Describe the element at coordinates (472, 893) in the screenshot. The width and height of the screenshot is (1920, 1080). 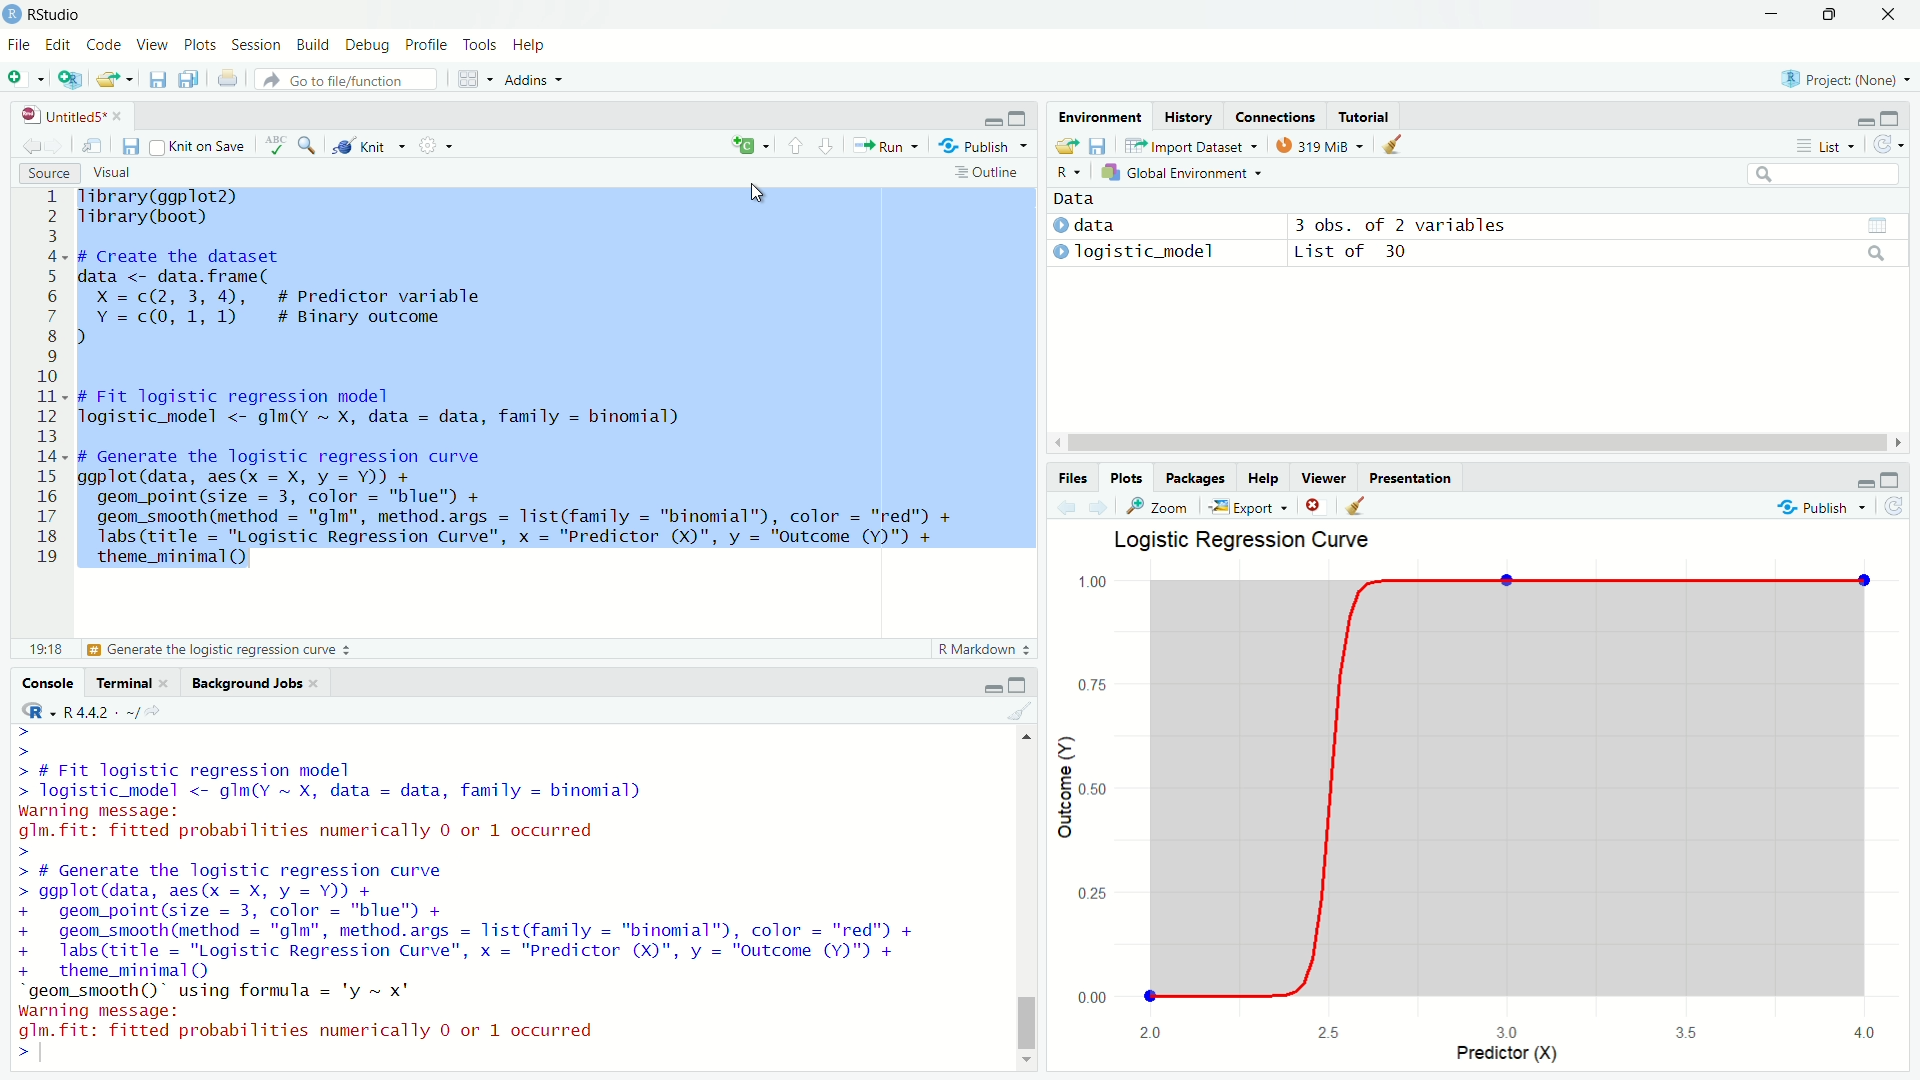
I see `>
>

> # Fit logistic regression model

> logistic_model <- gIm(Y ~ X, data = data, family = binomial)

Warning message:

glm. fit: fitted probabilities numerically 0 or 1 occurred

>

> # Generate the logistic regression curve

> ggplot(data, aes(x = X, y = Y)) +

+ geom_point(size = 3, color = "blue") +

+  geom_smooth(method = "gIm", method.args = list(family = "binomial", color = "red") +
+ labs(title = "Logistic Regression Curve", x = "Predictor (X)", y = "outcome (Y)") +
+ theme_minimal()

“geom_smooth()" using formula = 'y ~ x"

Warning message:

glm. fit: fitted probabilities numerically 0 or 1 occurred

>` at that location.